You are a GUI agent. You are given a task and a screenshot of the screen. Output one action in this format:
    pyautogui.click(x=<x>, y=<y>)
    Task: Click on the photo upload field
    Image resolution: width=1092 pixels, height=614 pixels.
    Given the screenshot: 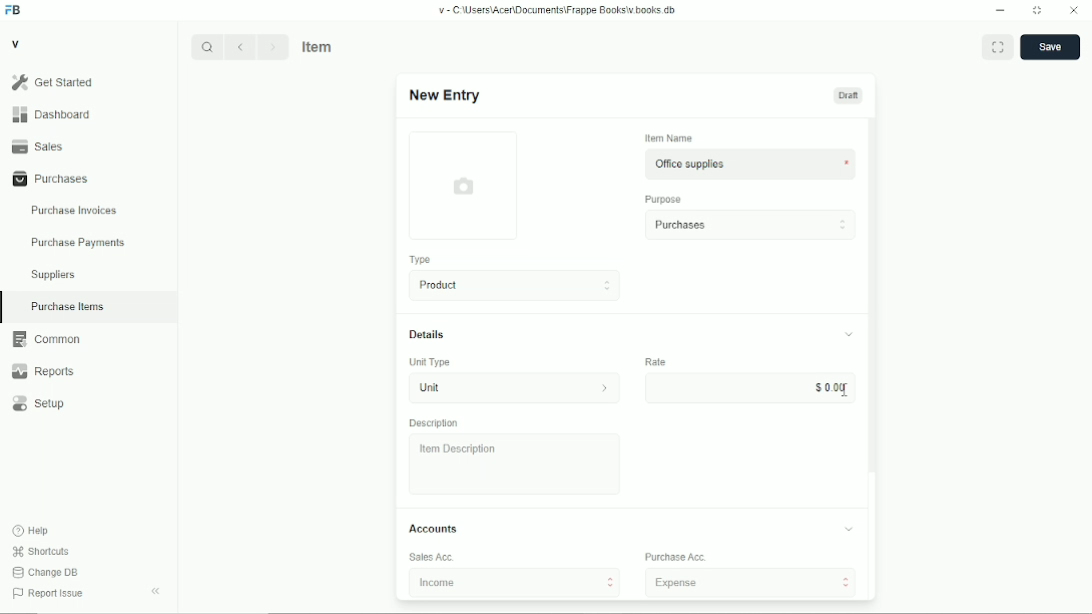 What is the action you would take?
    pyautogui.click(x=465, y=185)
    